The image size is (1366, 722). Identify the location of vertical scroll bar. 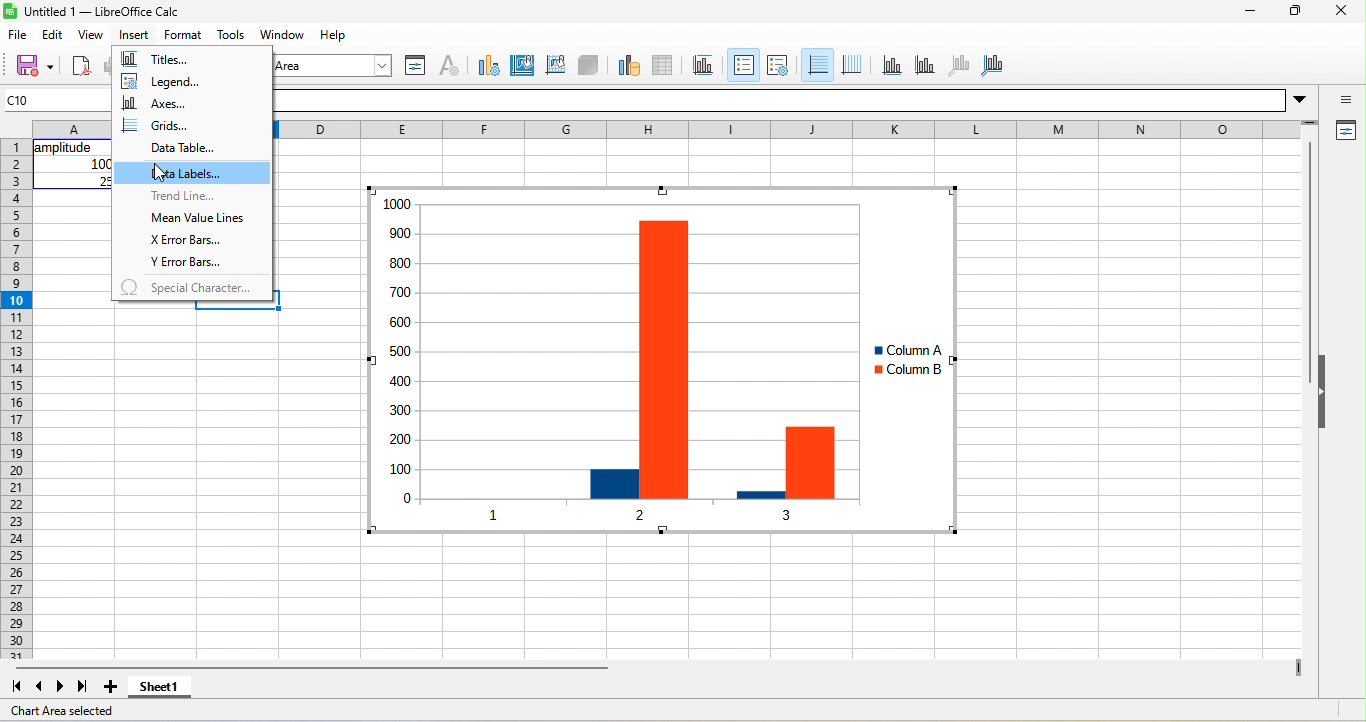
(1308, 265).